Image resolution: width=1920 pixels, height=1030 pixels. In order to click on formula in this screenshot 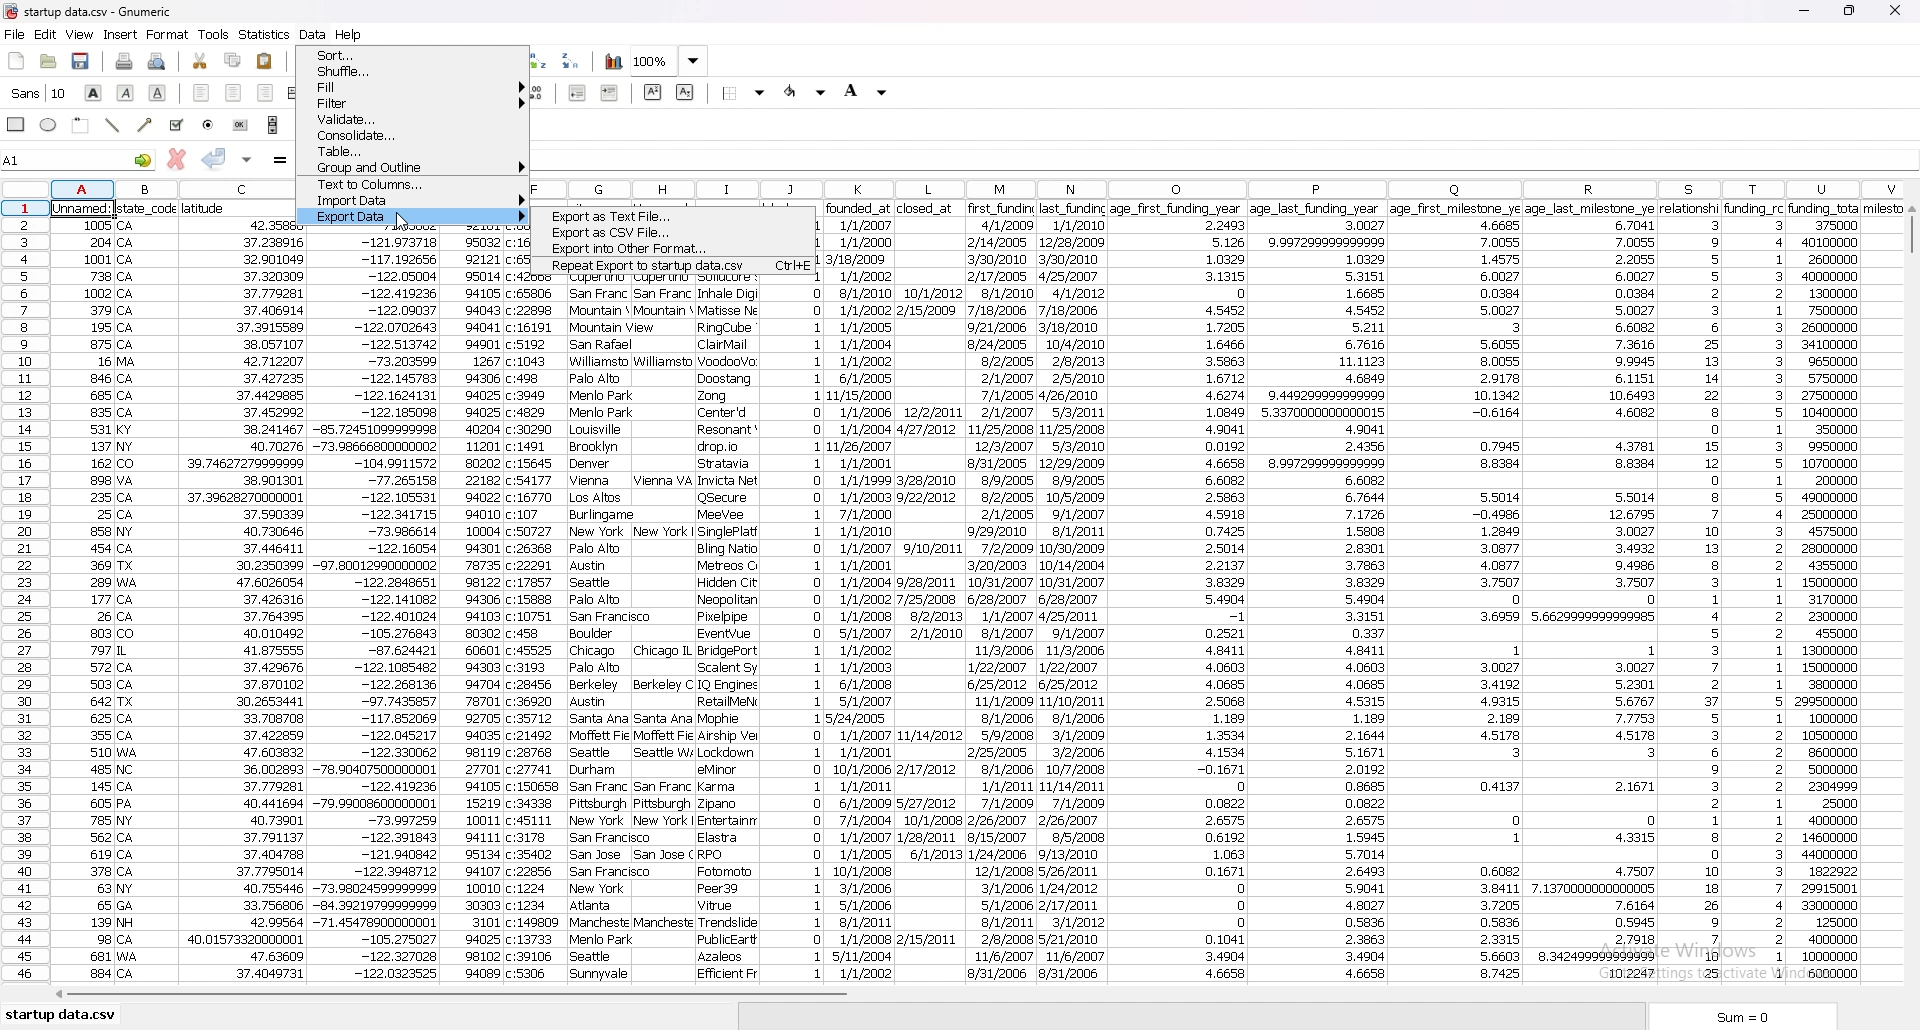, I will do `click(281, 160)`.